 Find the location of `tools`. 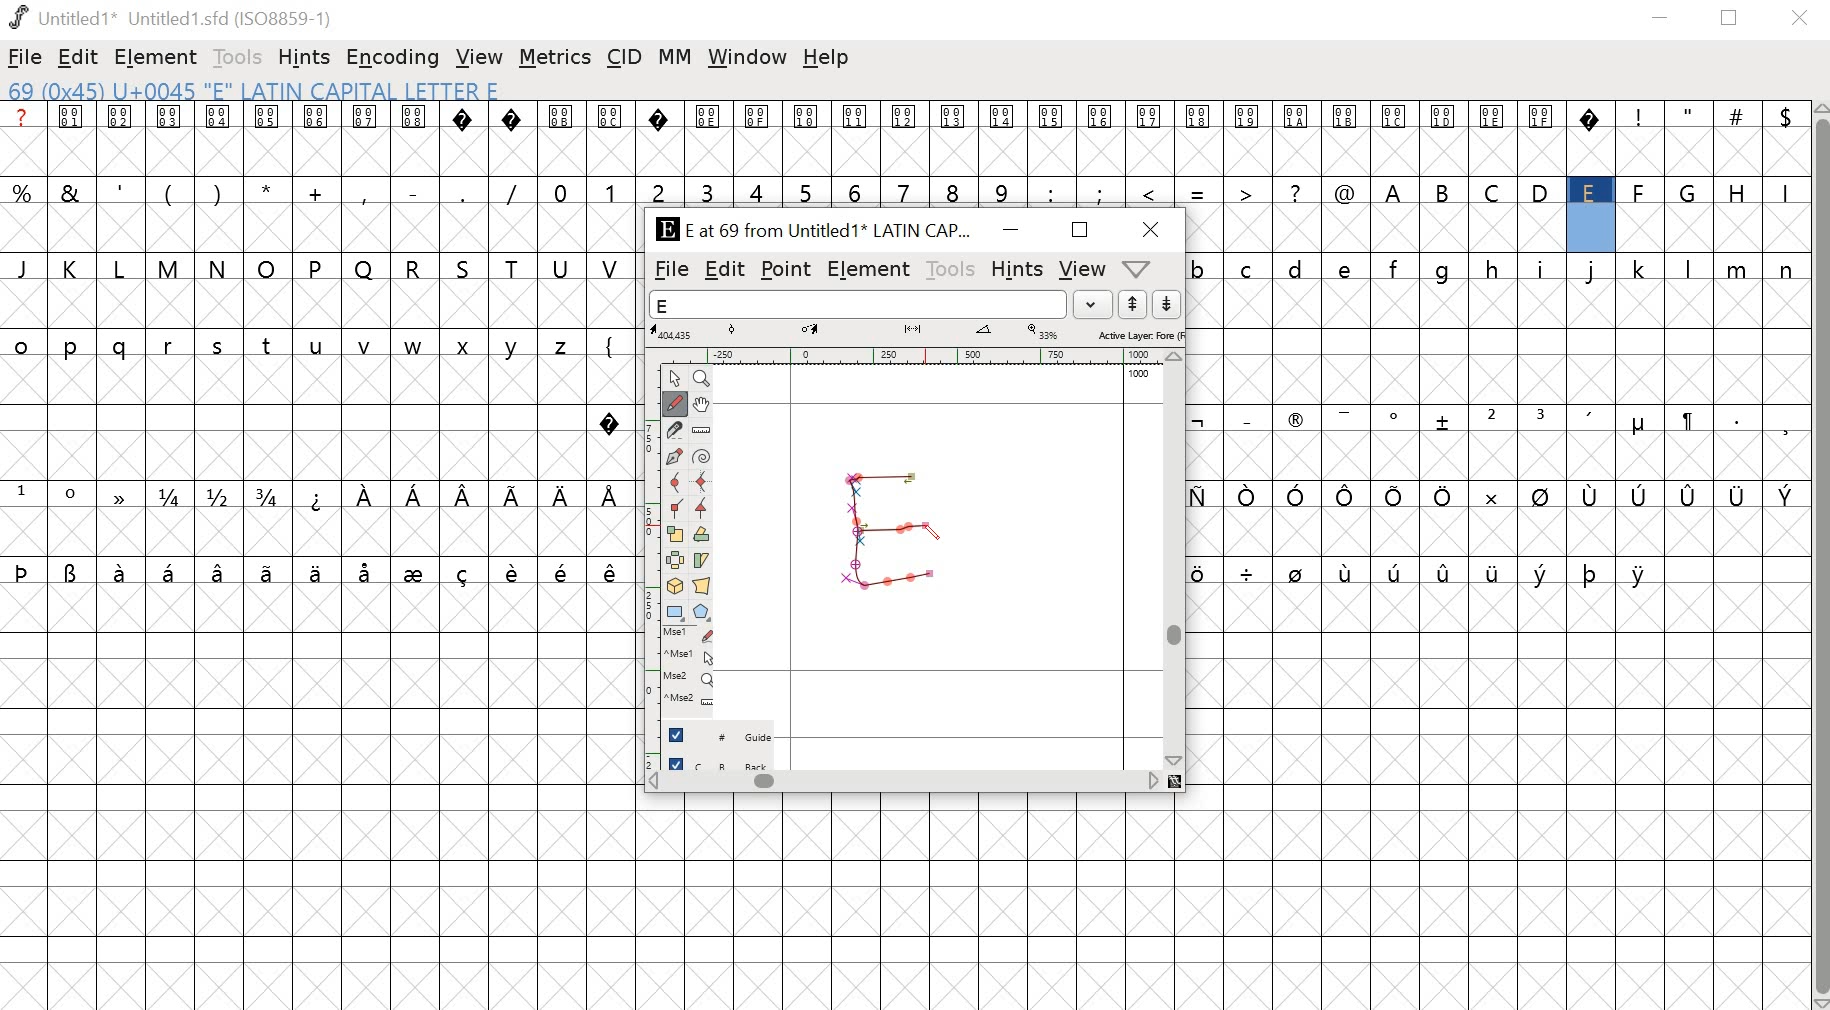

tools is located at coordinates (238, 57).